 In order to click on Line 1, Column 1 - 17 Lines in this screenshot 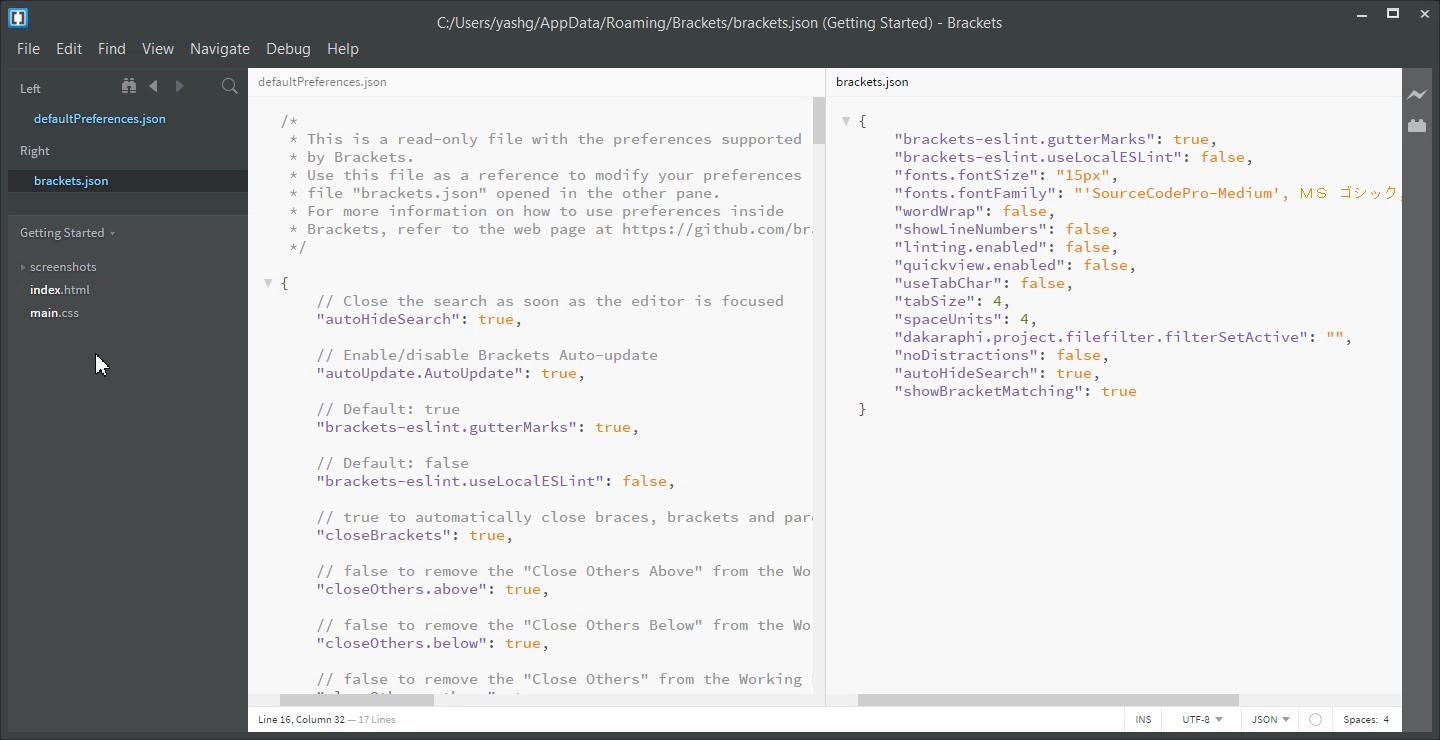, I will do `click(324, 721)`.